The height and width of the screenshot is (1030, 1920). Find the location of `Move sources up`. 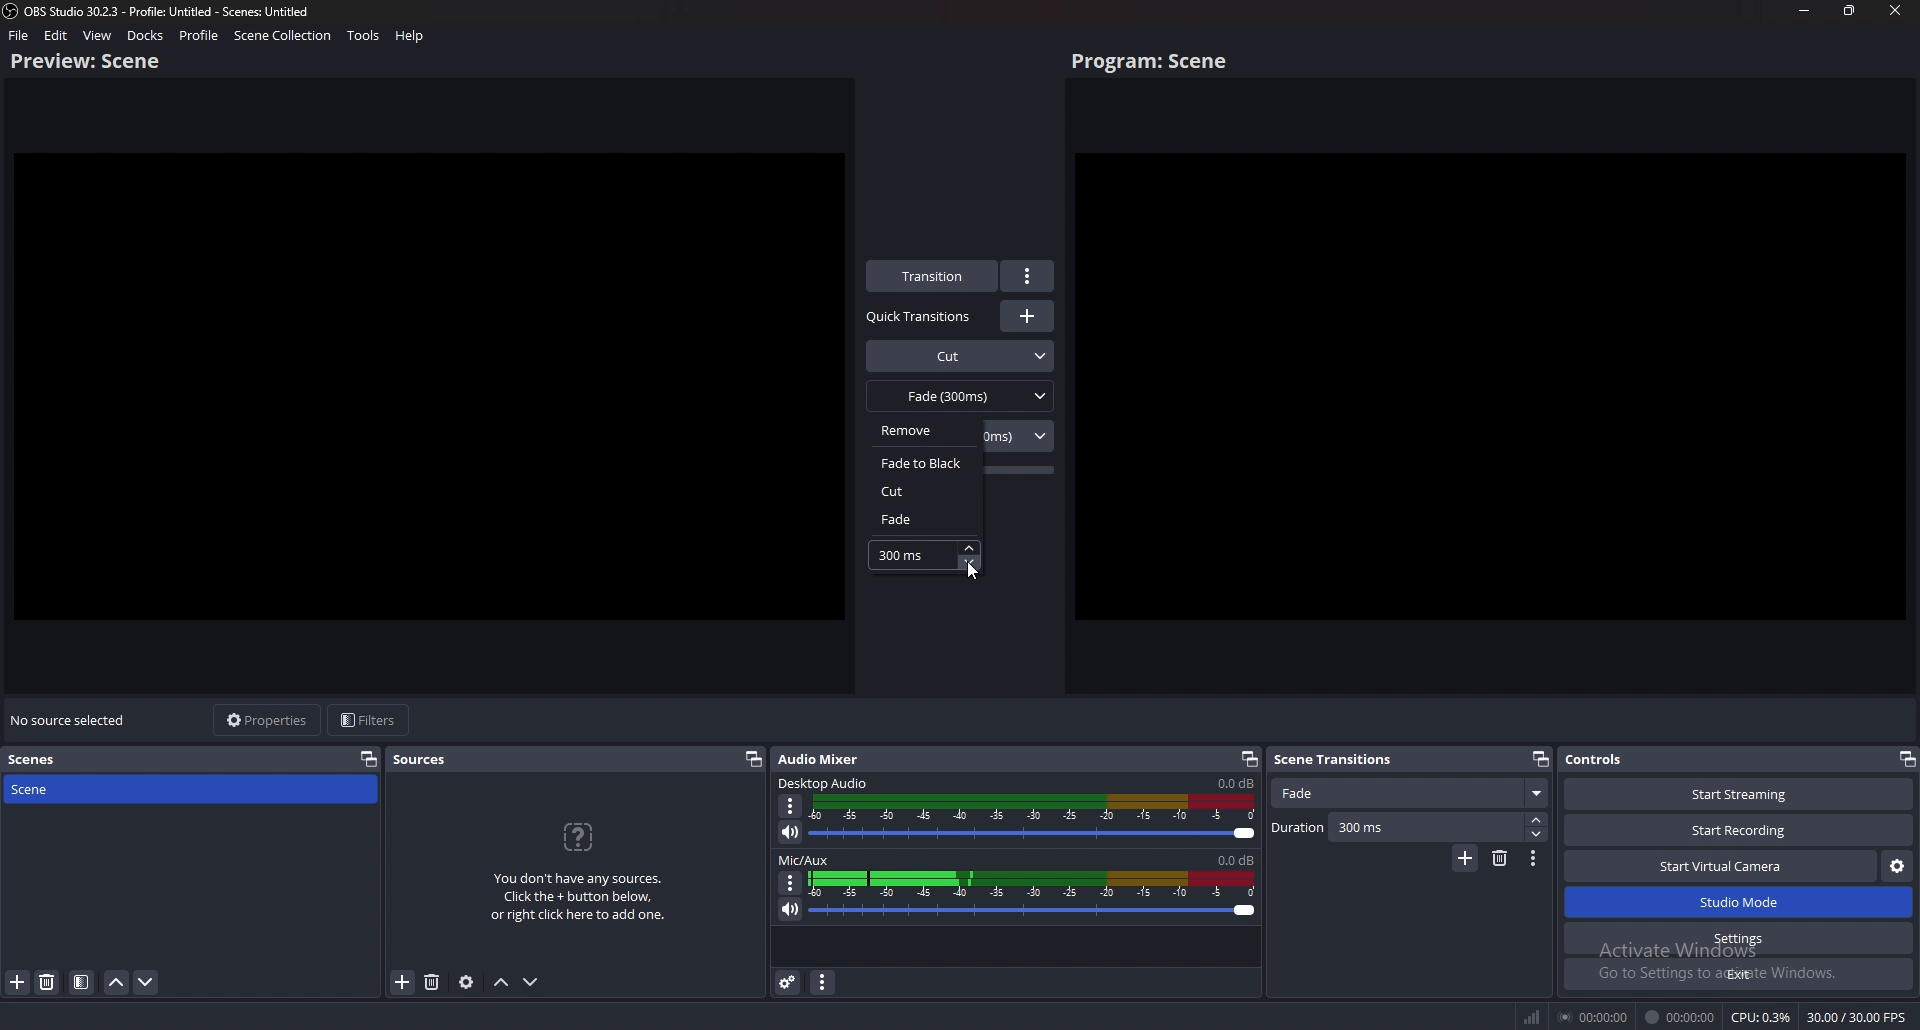

Move sources up is located at coordinates (502, 983).